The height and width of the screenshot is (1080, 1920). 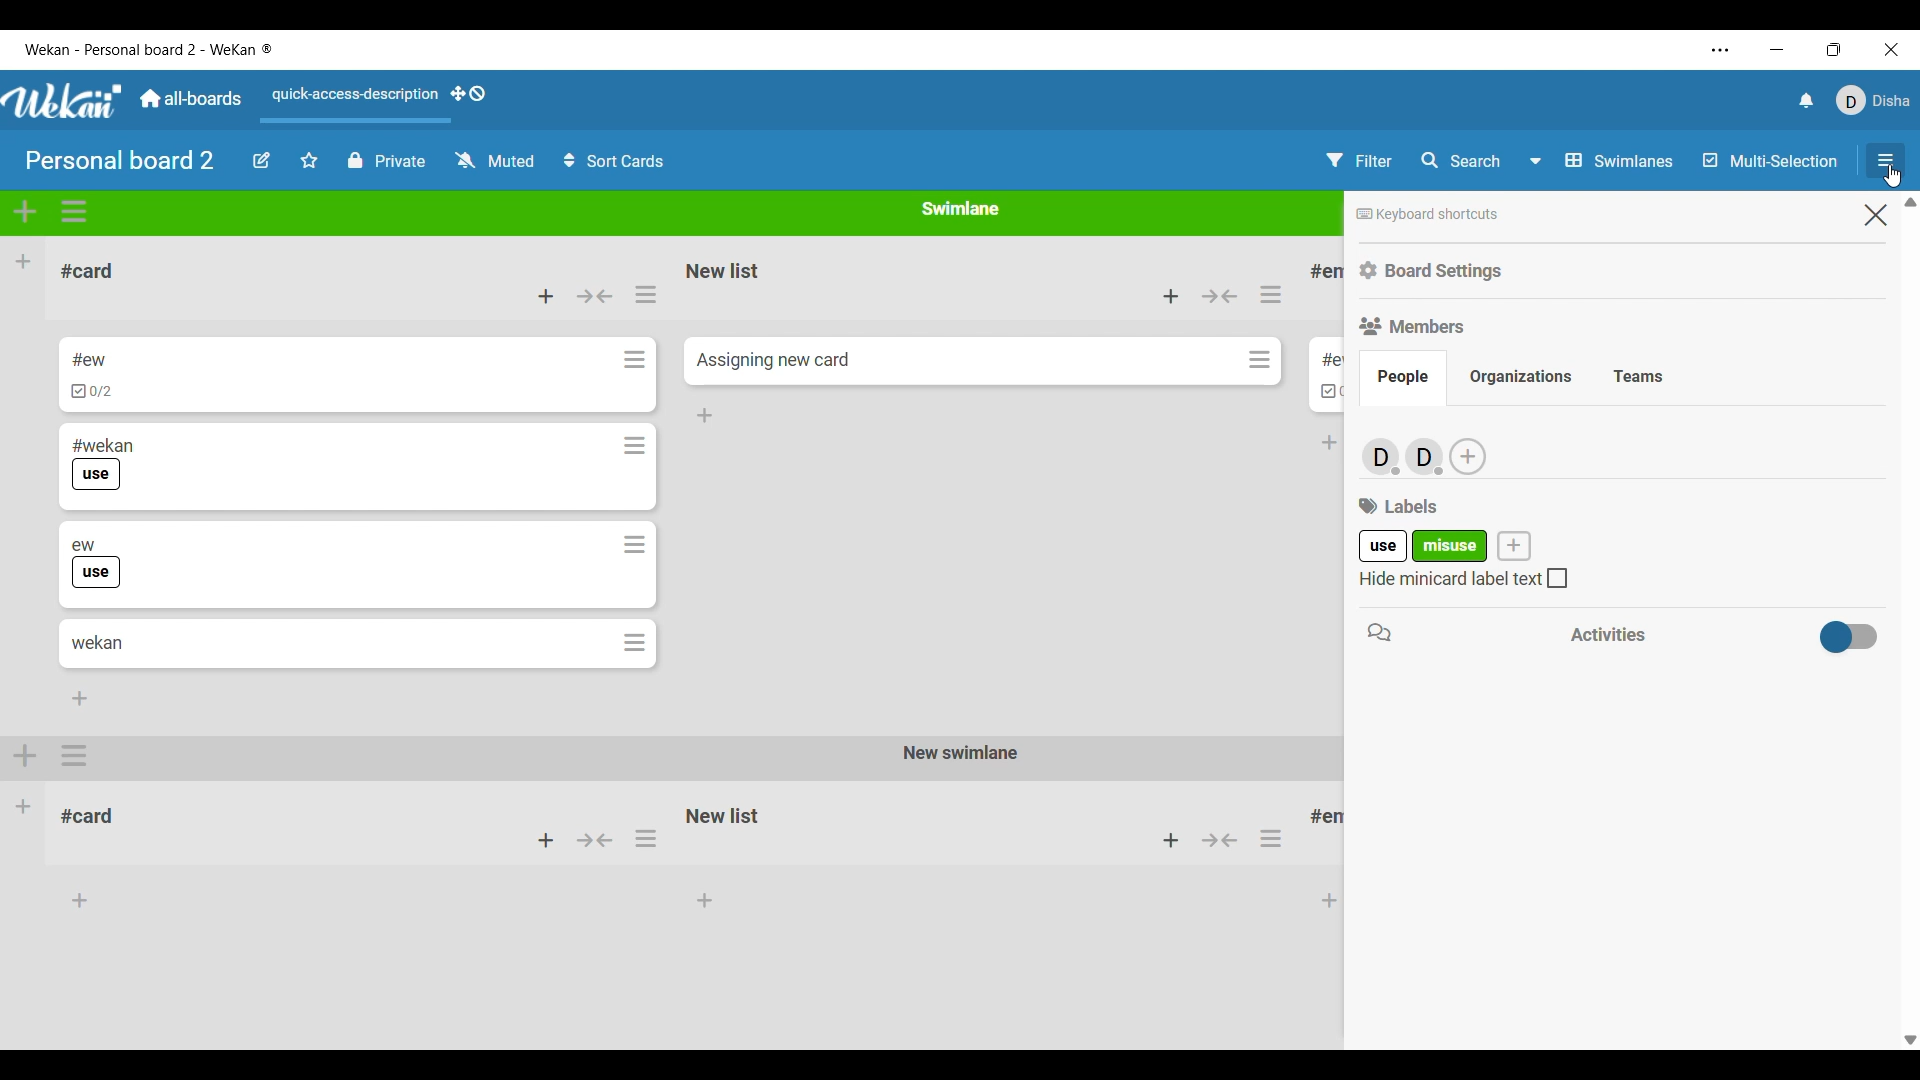 I want to click on More settings, so click(x=1720, y=51).